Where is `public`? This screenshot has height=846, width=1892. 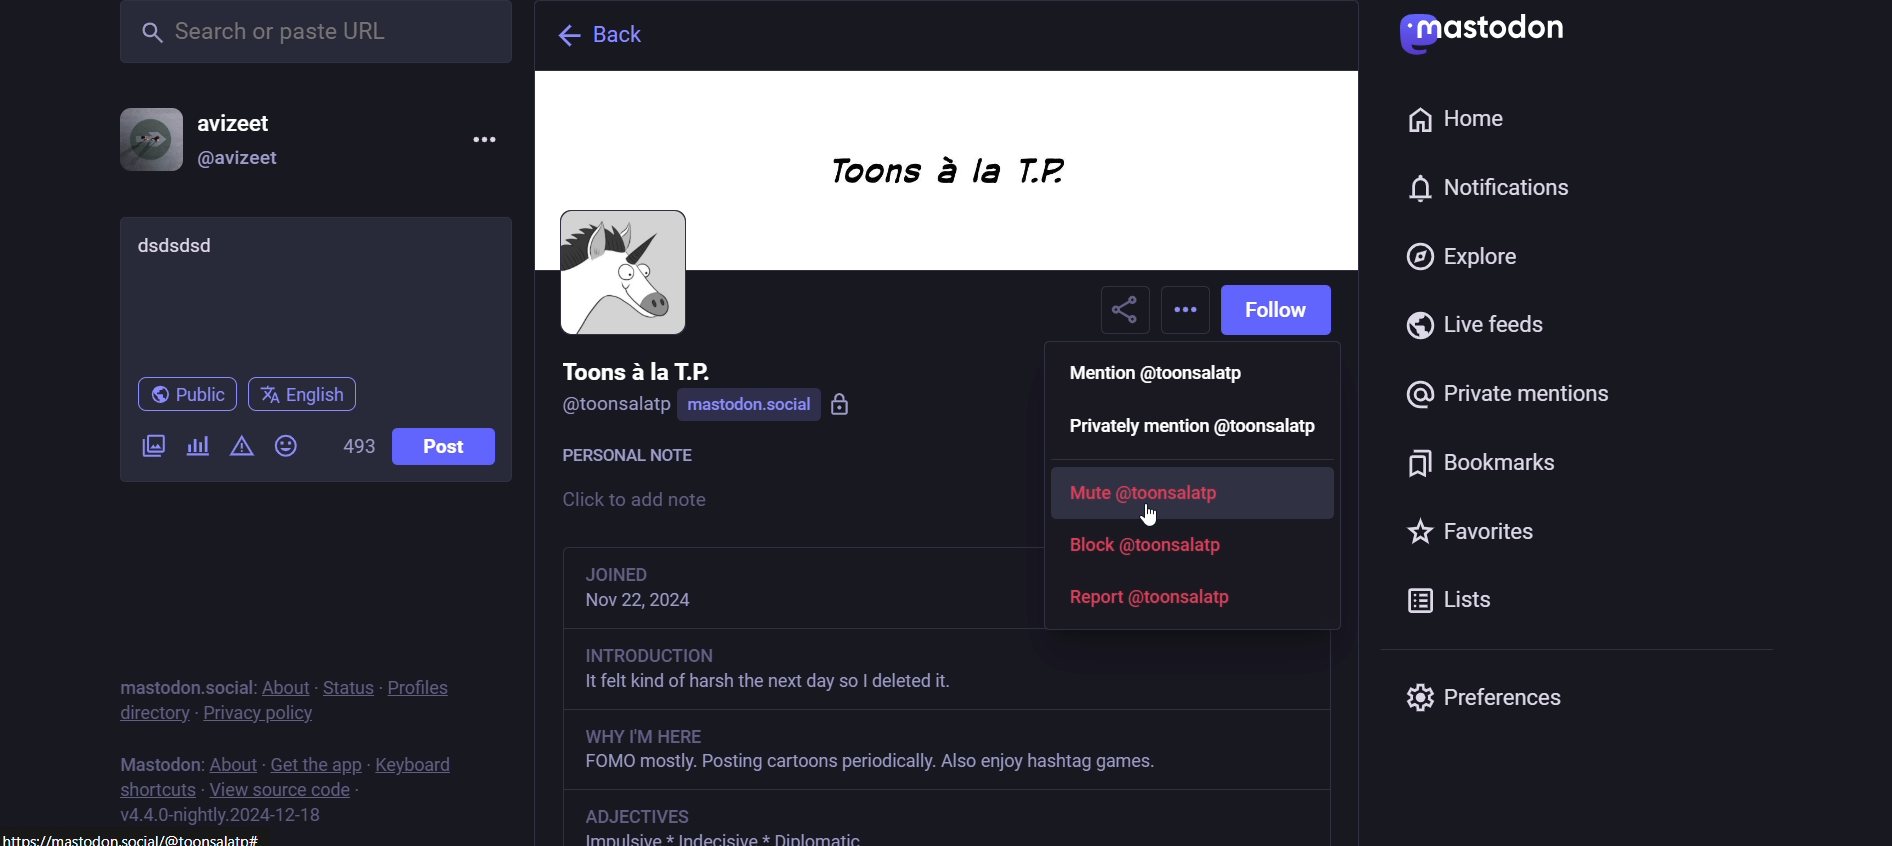 public is located at coordinates (180, 398).